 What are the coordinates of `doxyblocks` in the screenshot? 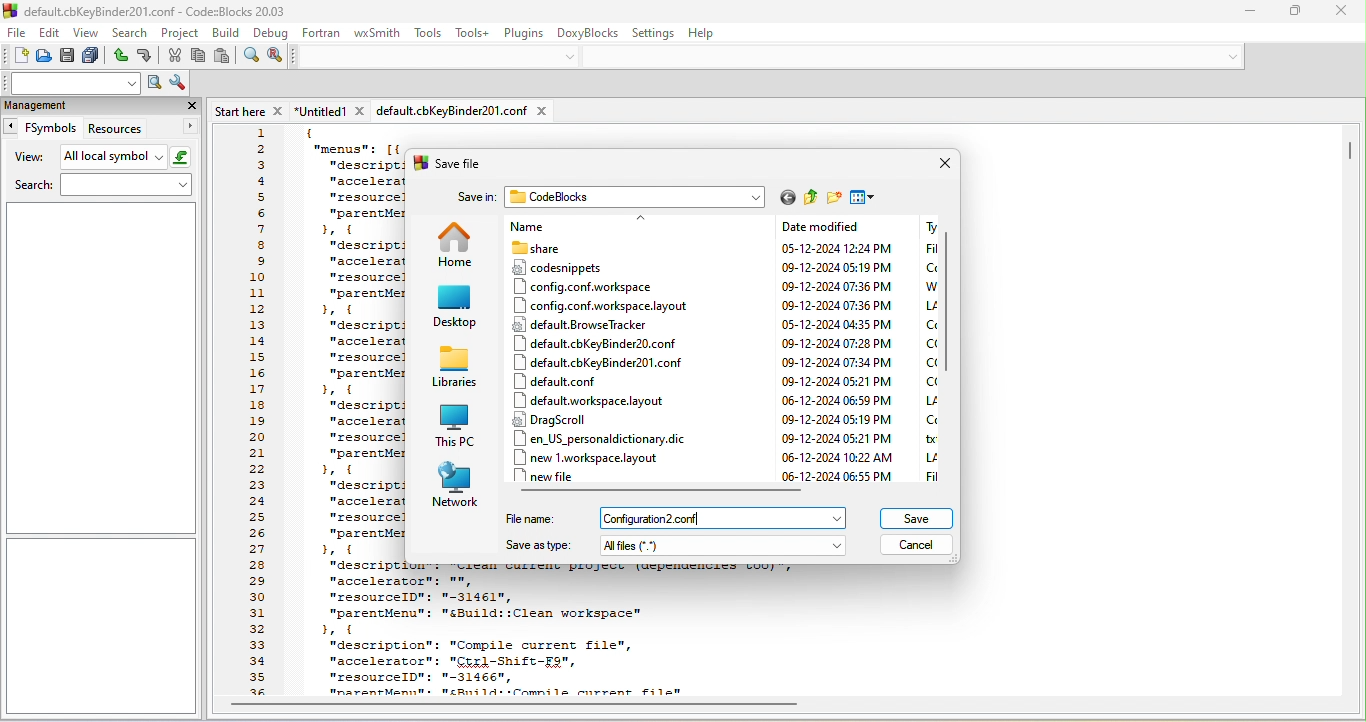 It's located at (588, 34).